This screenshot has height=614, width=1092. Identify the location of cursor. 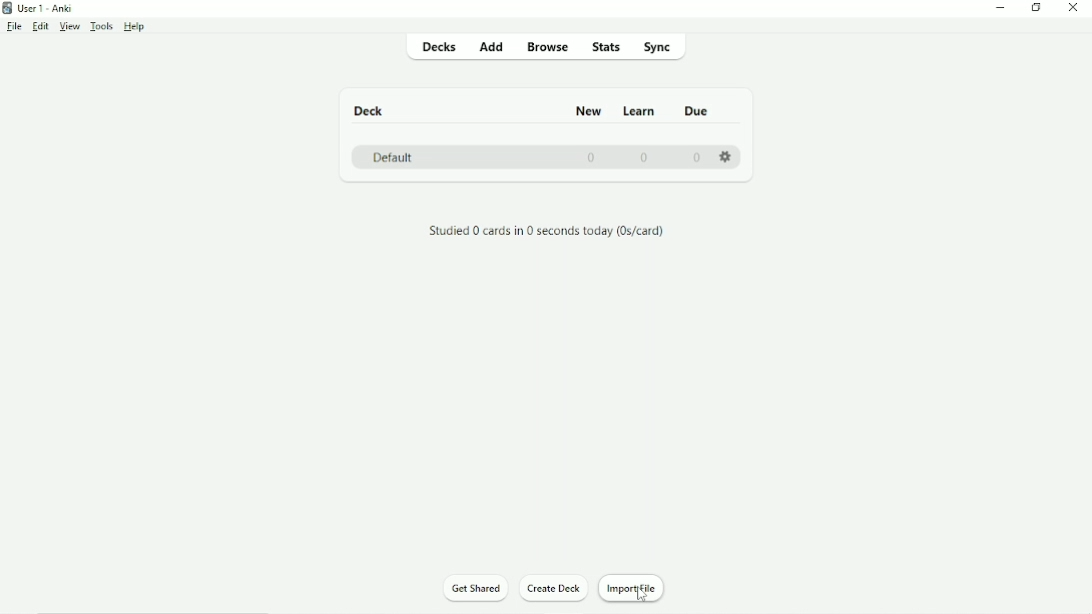
(643, 598).